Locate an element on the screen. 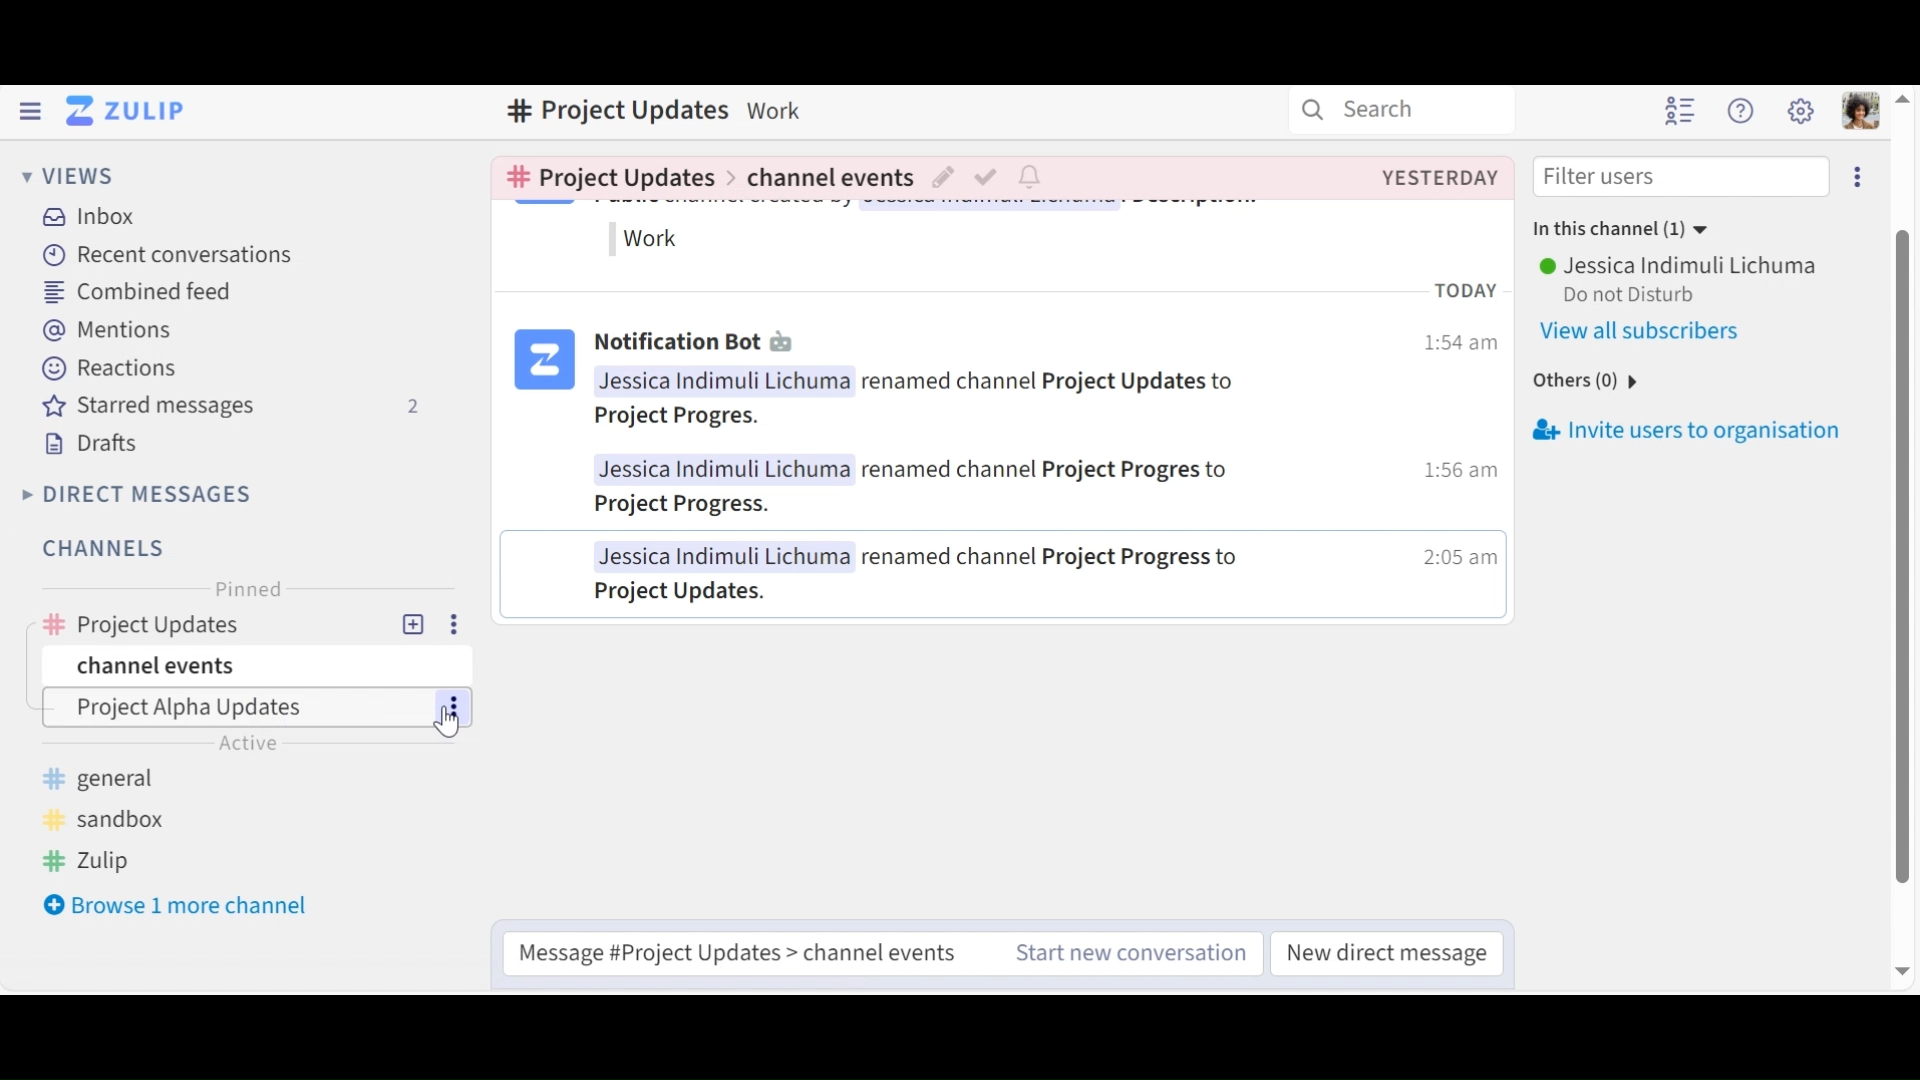 This screenshot has height=1080, width=1920. User is located at coordinates (1677, 268).